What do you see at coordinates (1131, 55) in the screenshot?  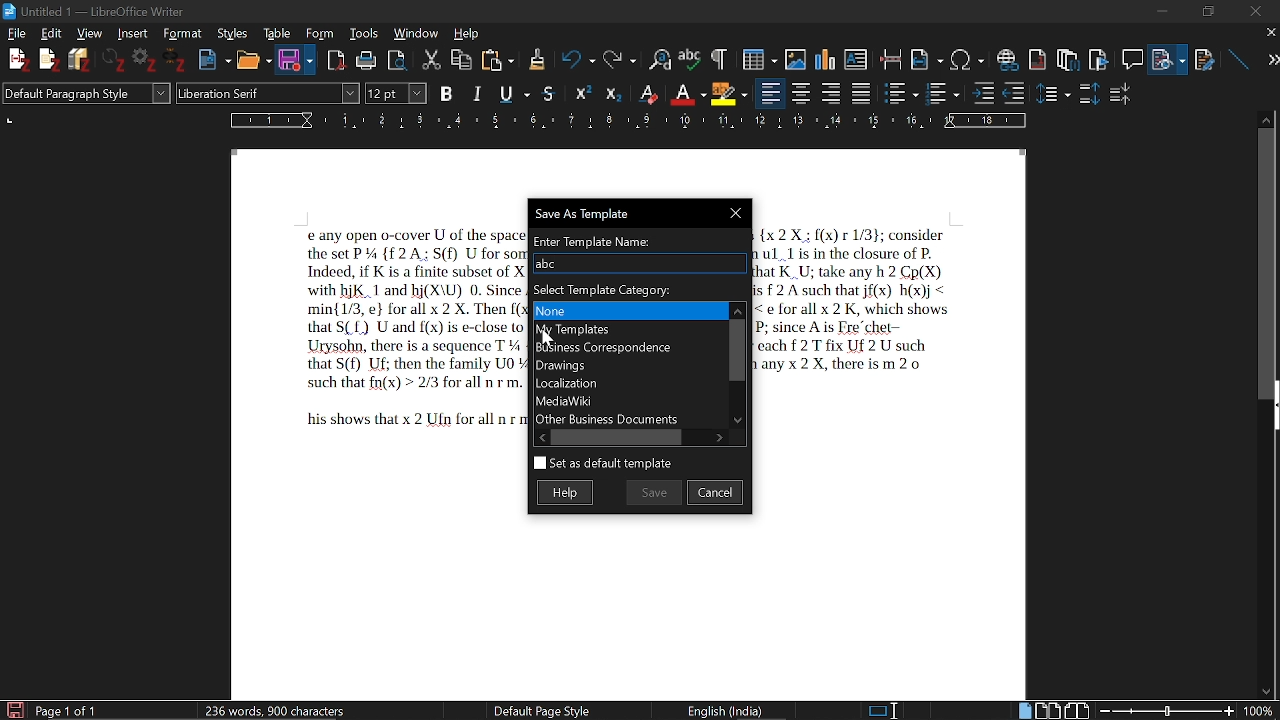 I see `Insert comment` at bounding box center [1131, 55].